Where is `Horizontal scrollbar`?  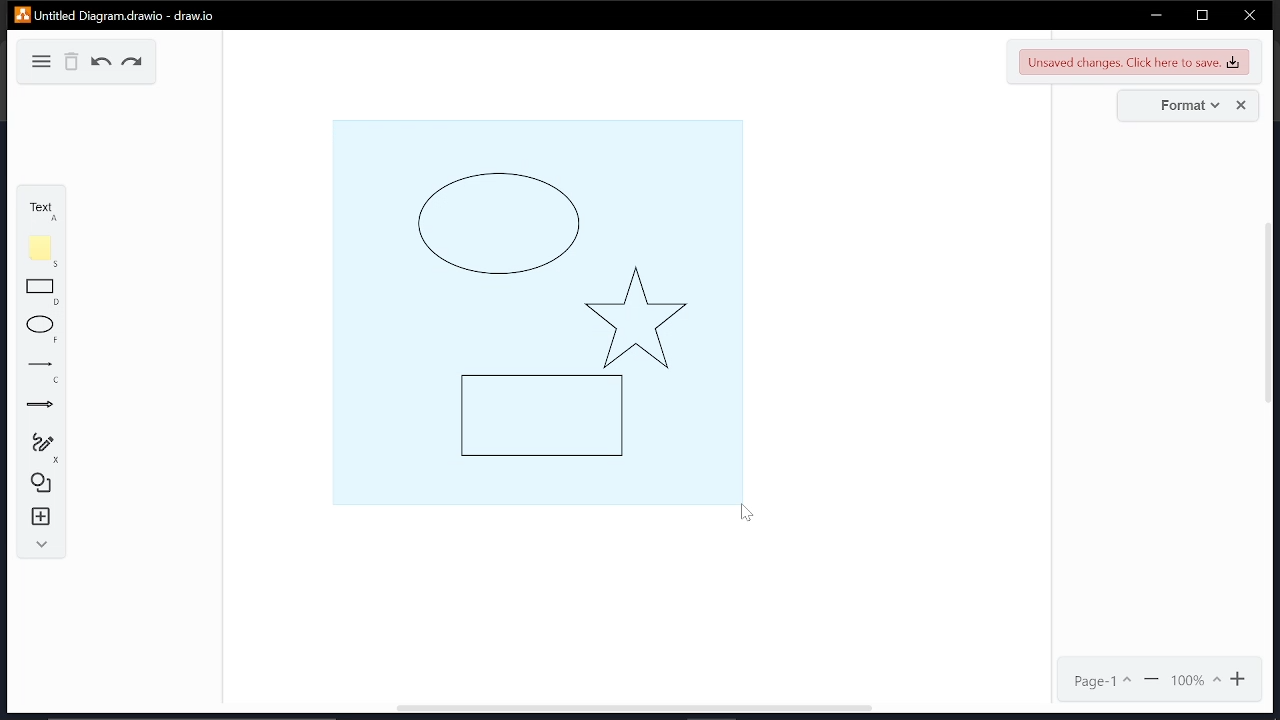 Horizontal scrollbar is located at coordinates (634, 710).